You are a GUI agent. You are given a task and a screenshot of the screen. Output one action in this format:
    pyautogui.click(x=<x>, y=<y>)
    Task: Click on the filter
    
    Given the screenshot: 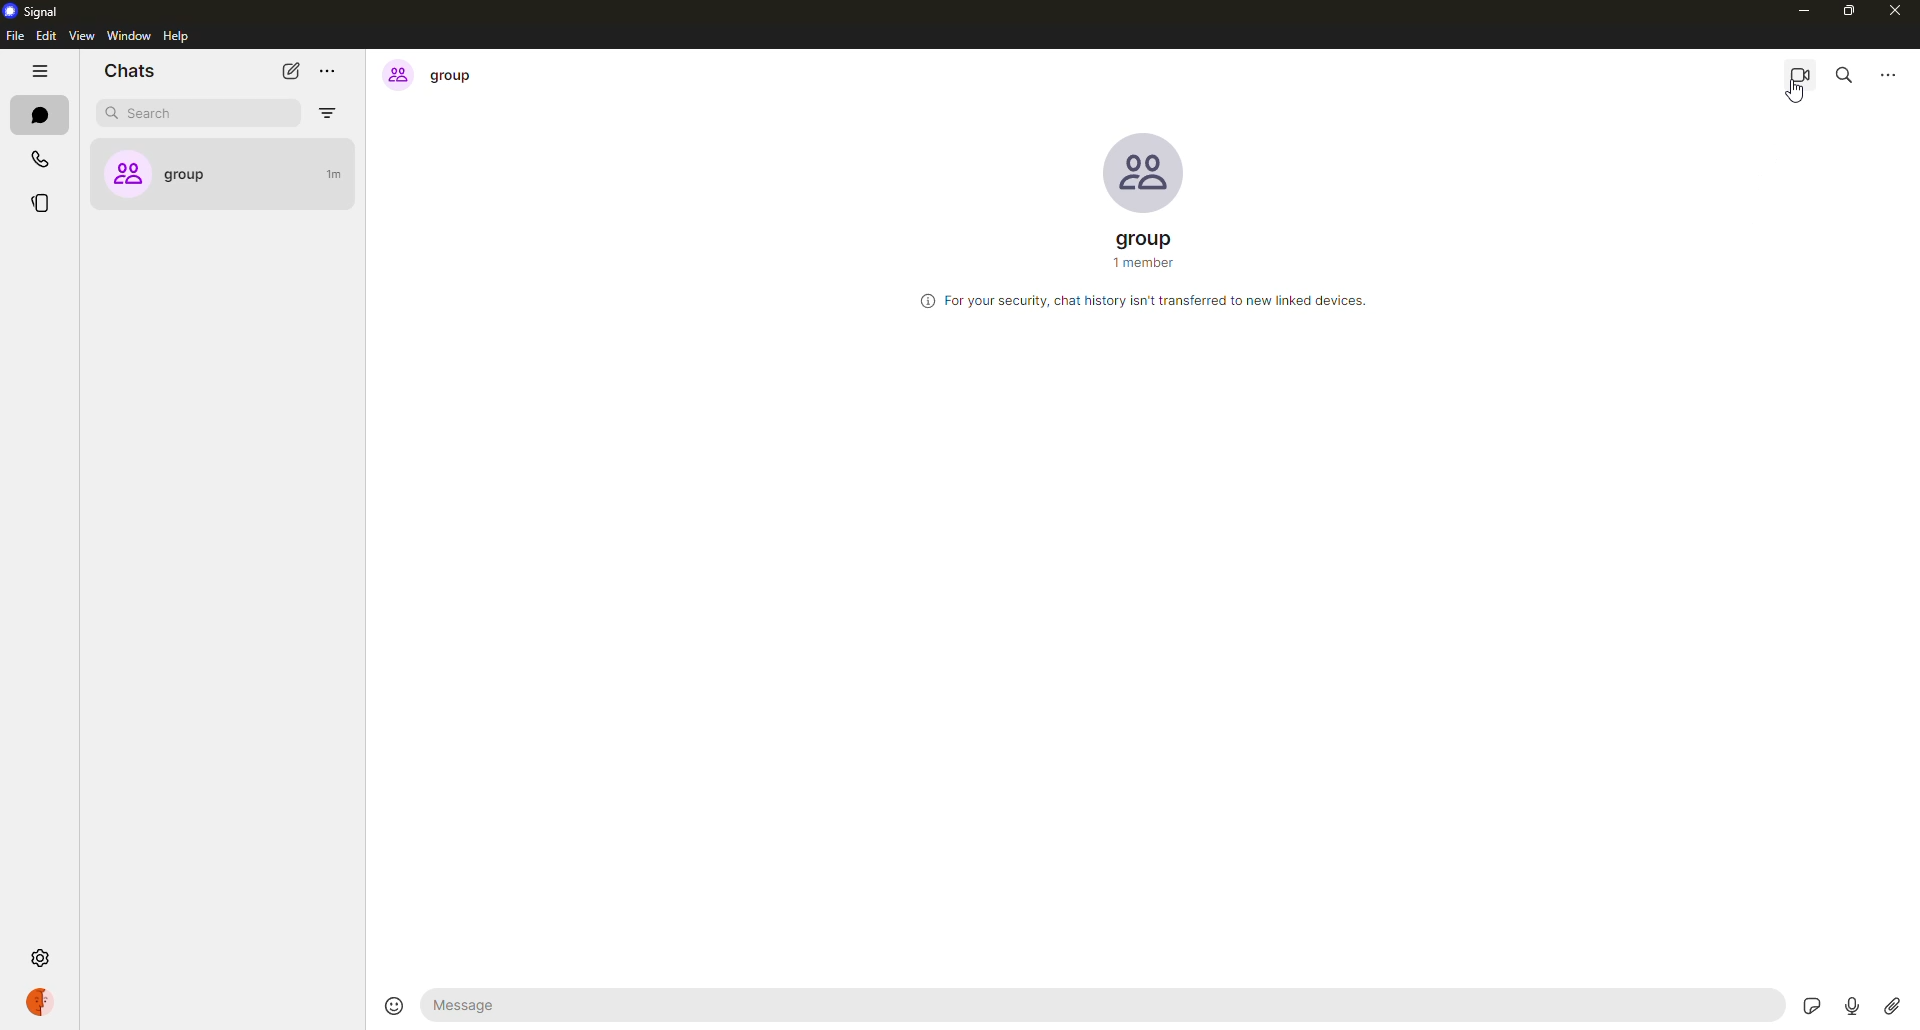 What is the action you would take?
    pyautogui.click(x=331, y=115)
    